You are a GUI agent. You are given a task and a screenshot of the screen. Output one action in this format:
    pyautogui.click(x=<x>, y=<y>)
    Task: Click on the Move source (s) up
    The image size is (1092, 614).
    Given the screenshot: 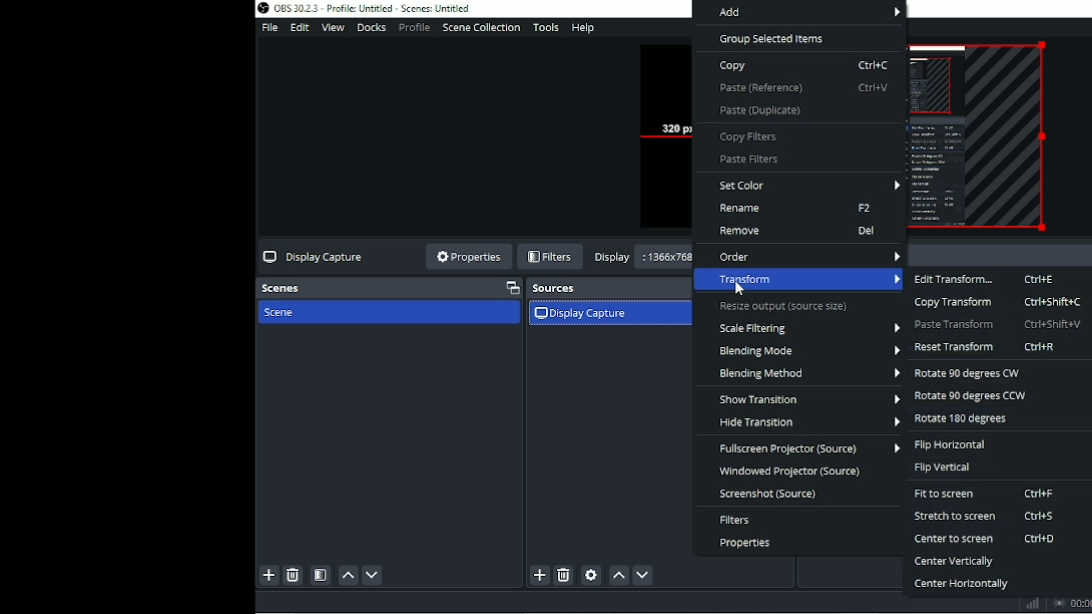 What is the action you would take?
    pyautogui.click(x=618, y=575)
    